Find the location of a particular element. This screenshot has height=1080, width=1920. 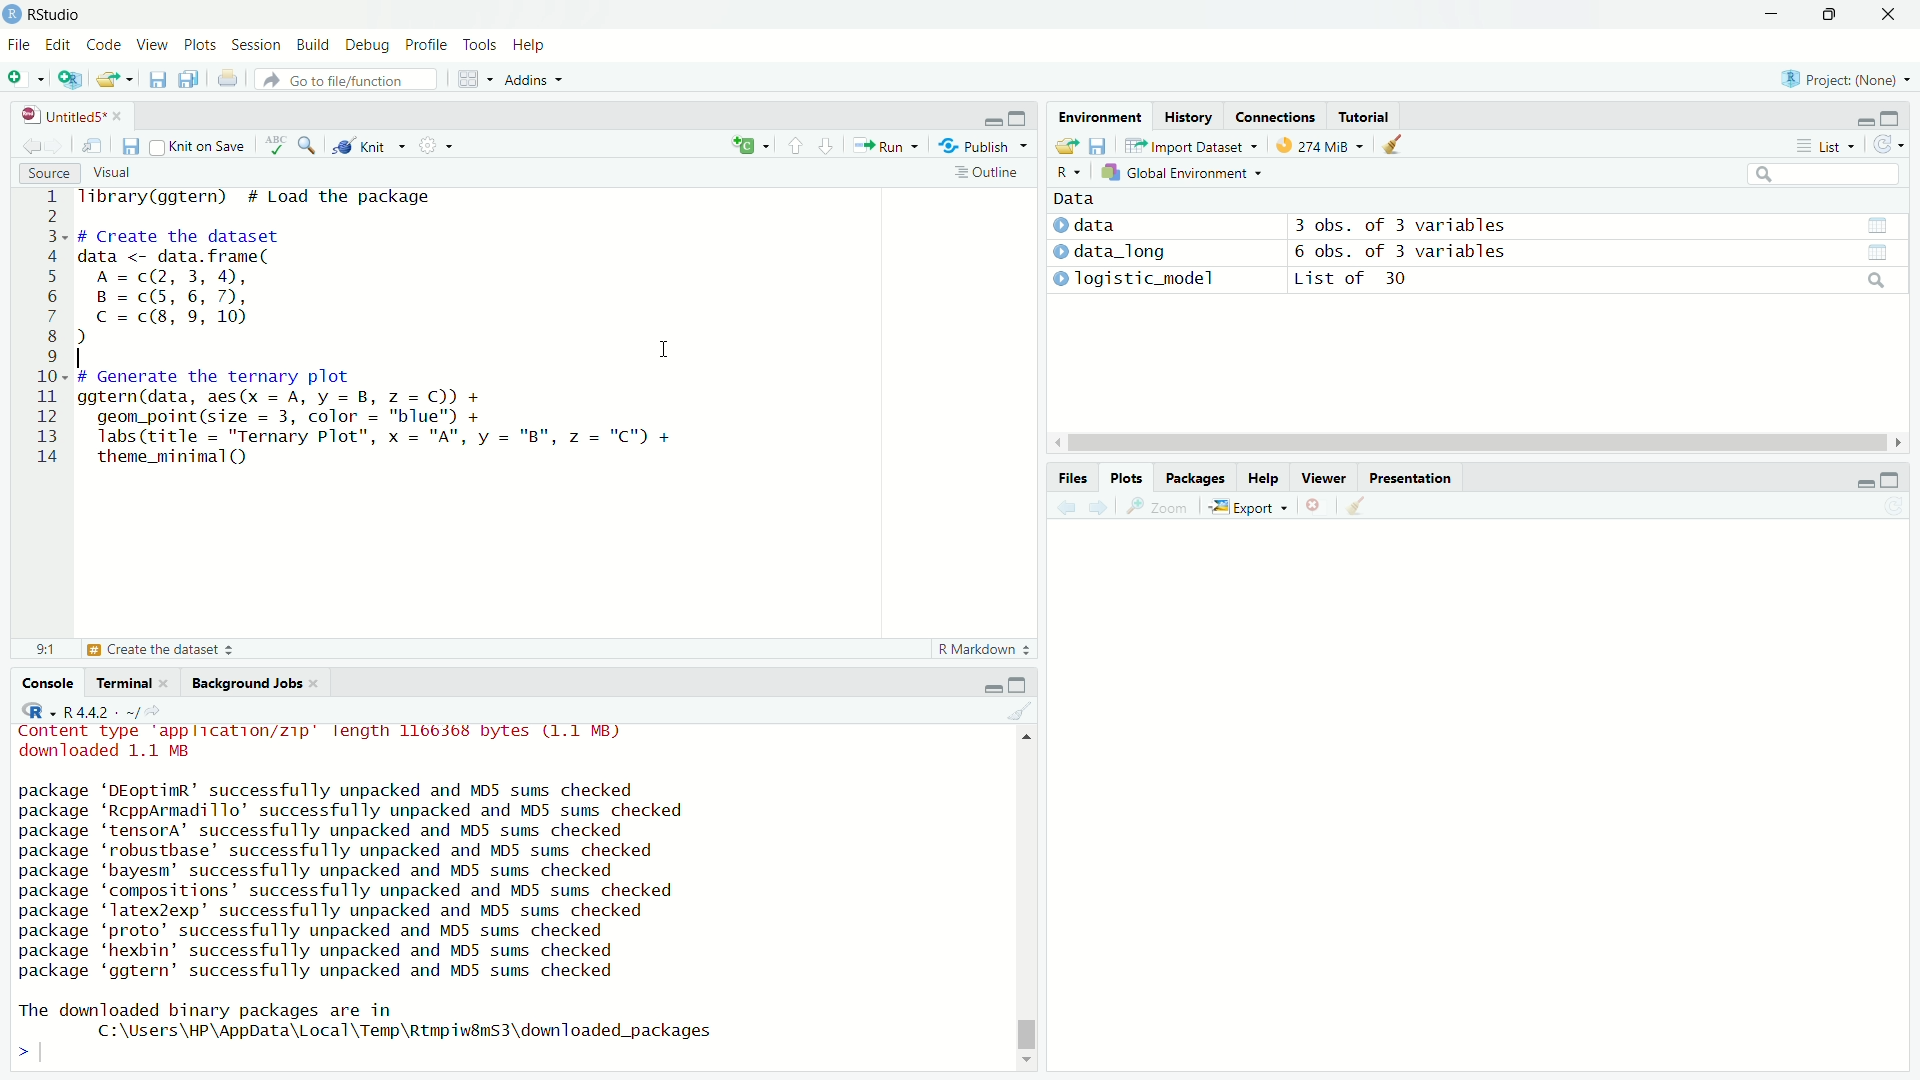

List is located at coordinates (1821, 146).